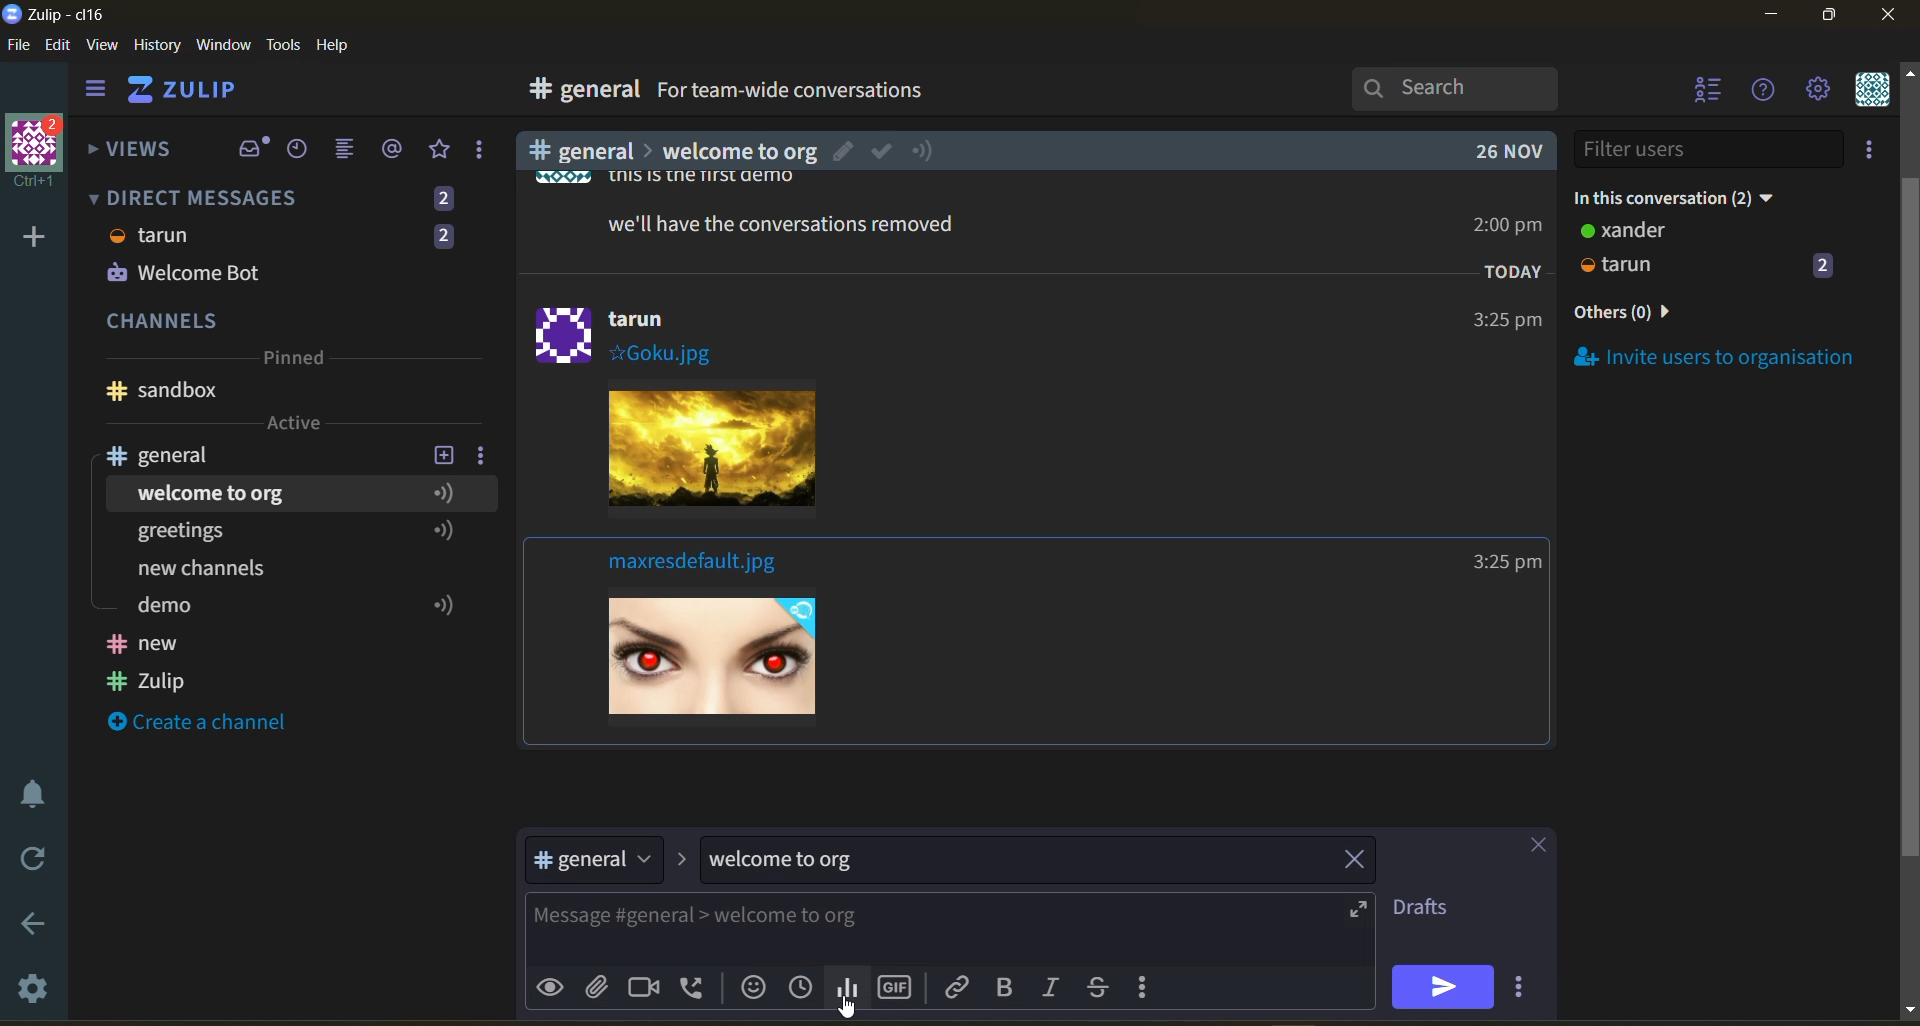  Describe the element at coordinates (1695, 194) in the screenshot. I see `in this conversation` at that location.